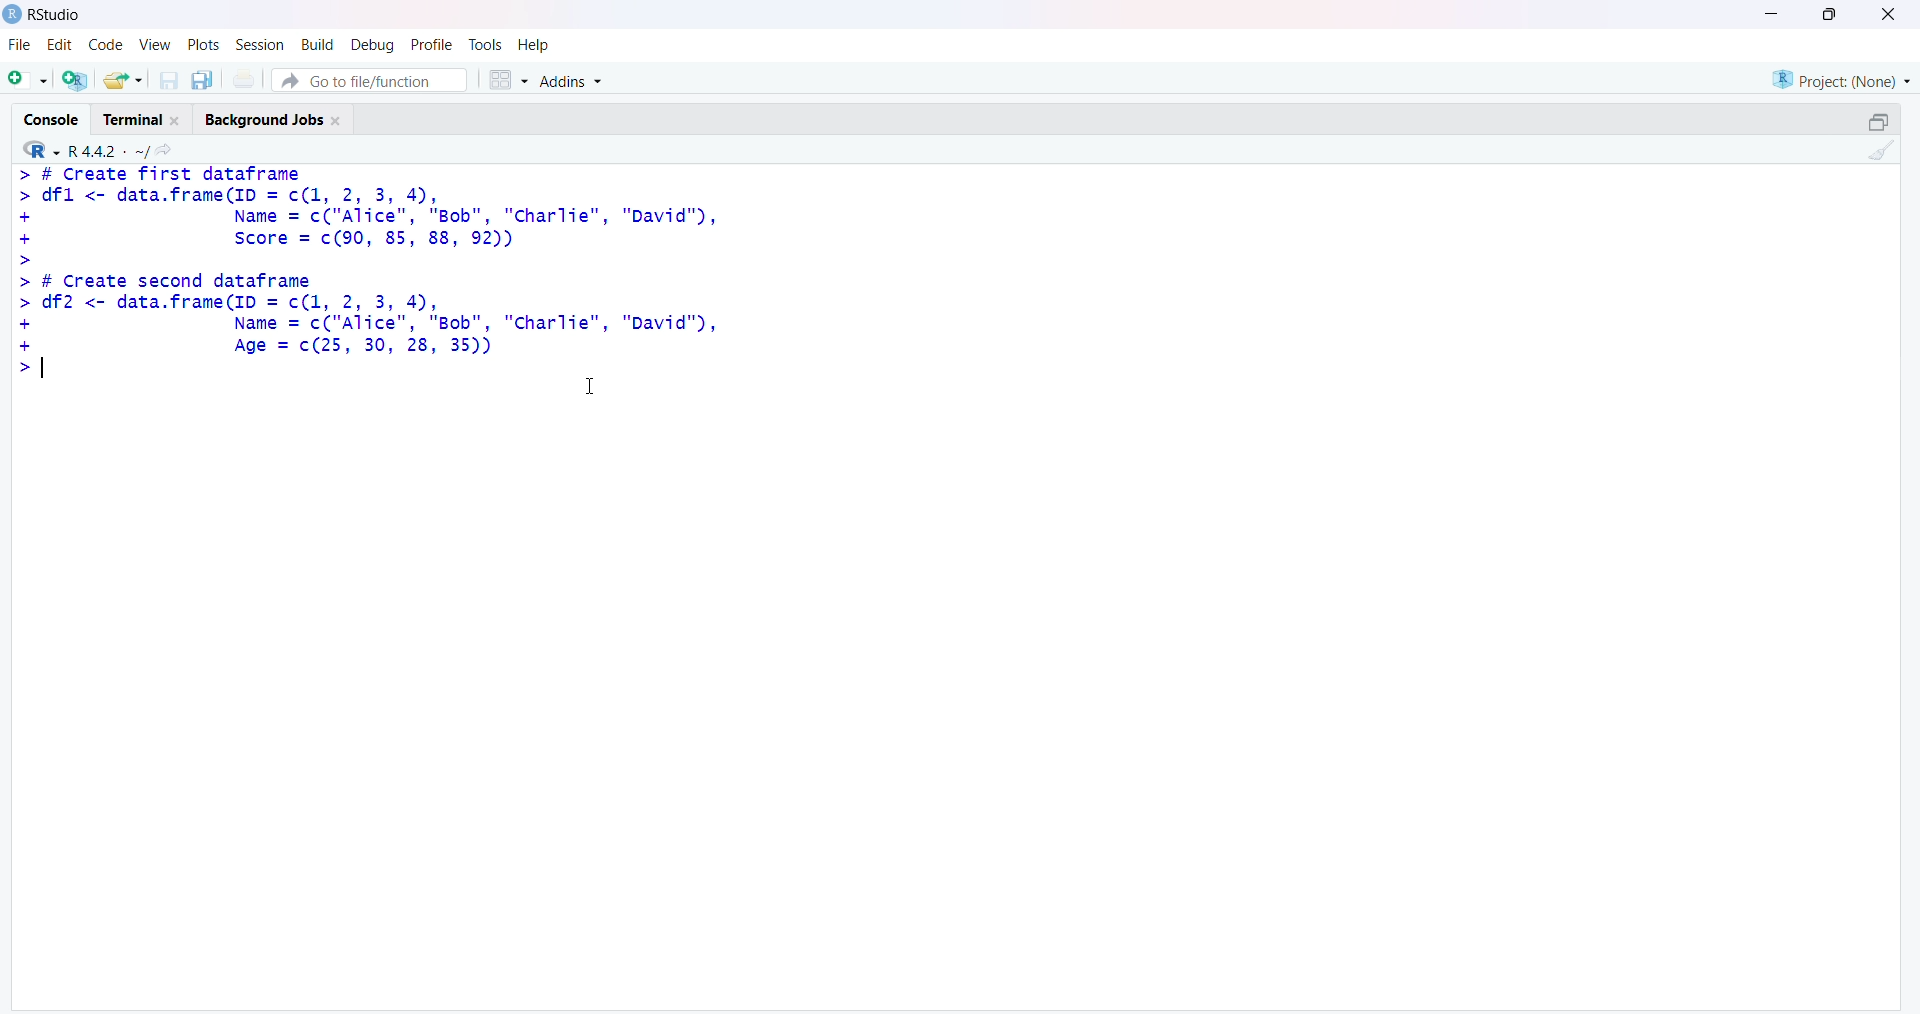  What do you see at coordinates (32, 79) in the screenshot?
I see `add file as` at bounding box center [32, 79].